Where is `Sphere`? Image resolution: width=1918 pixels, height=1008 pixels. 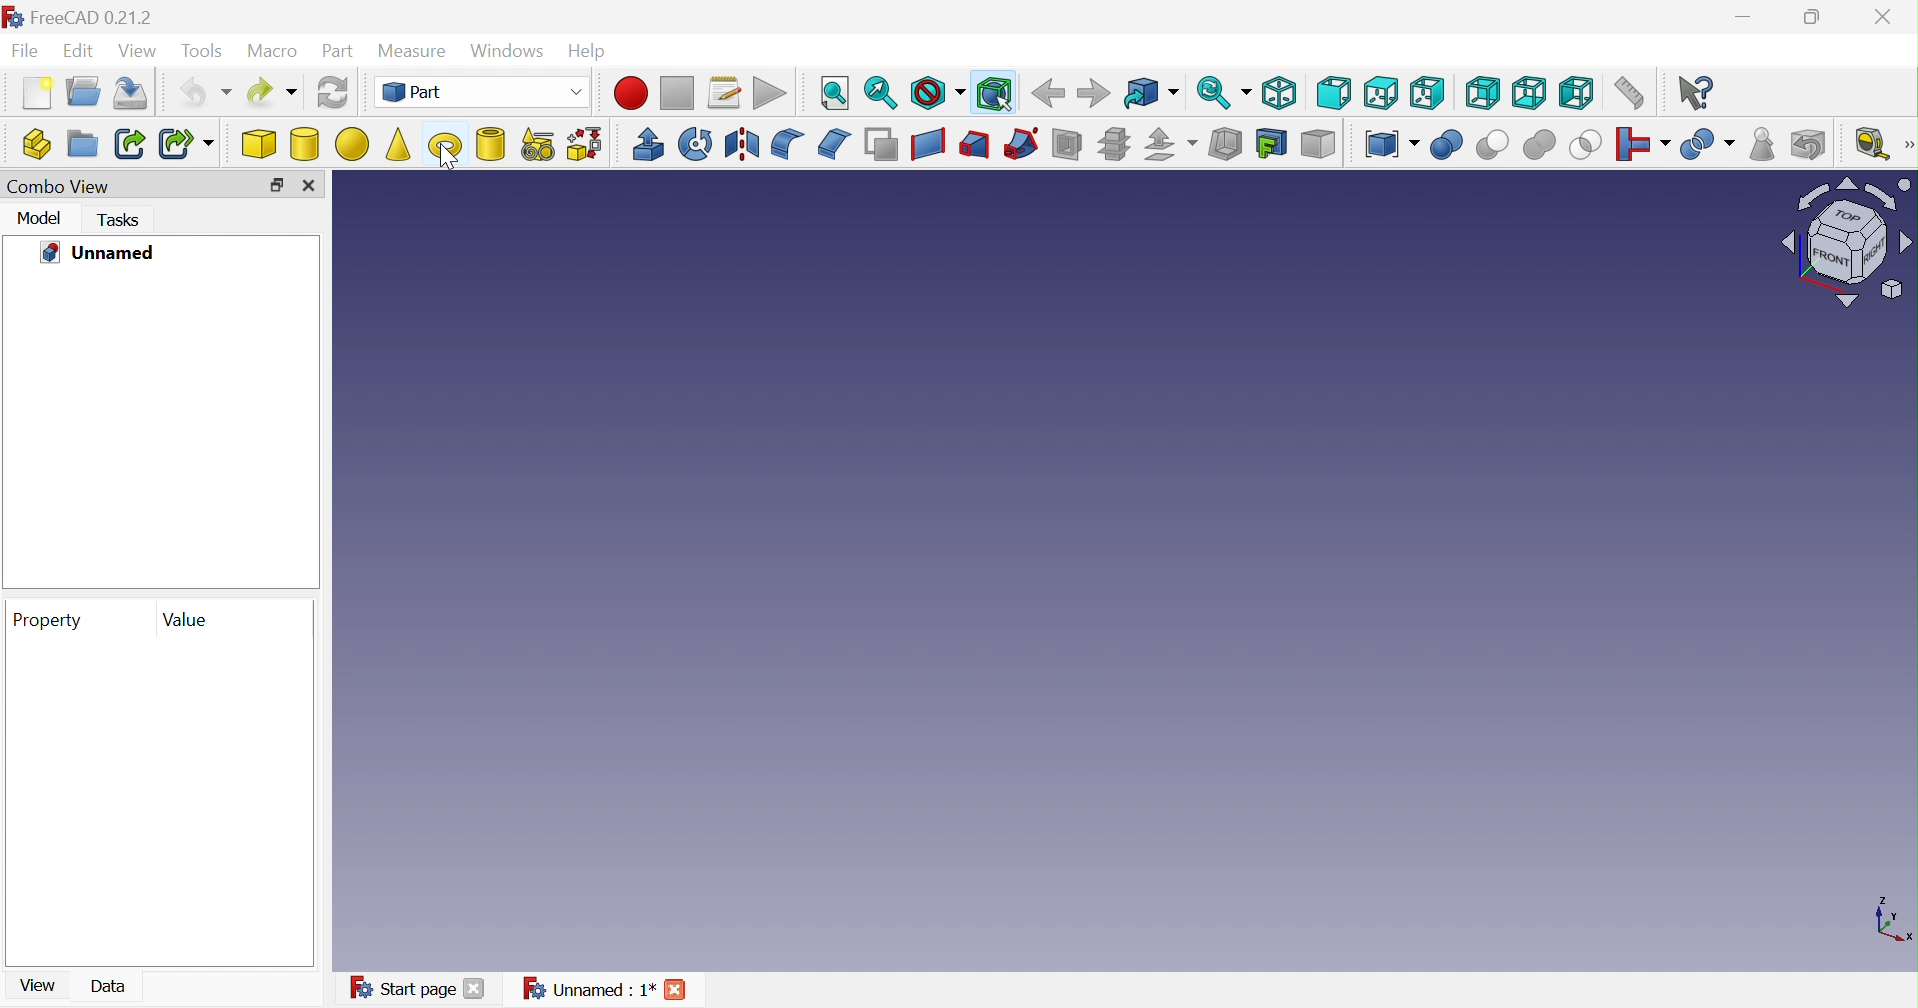 Sphere is located at coordinates (351, 145).